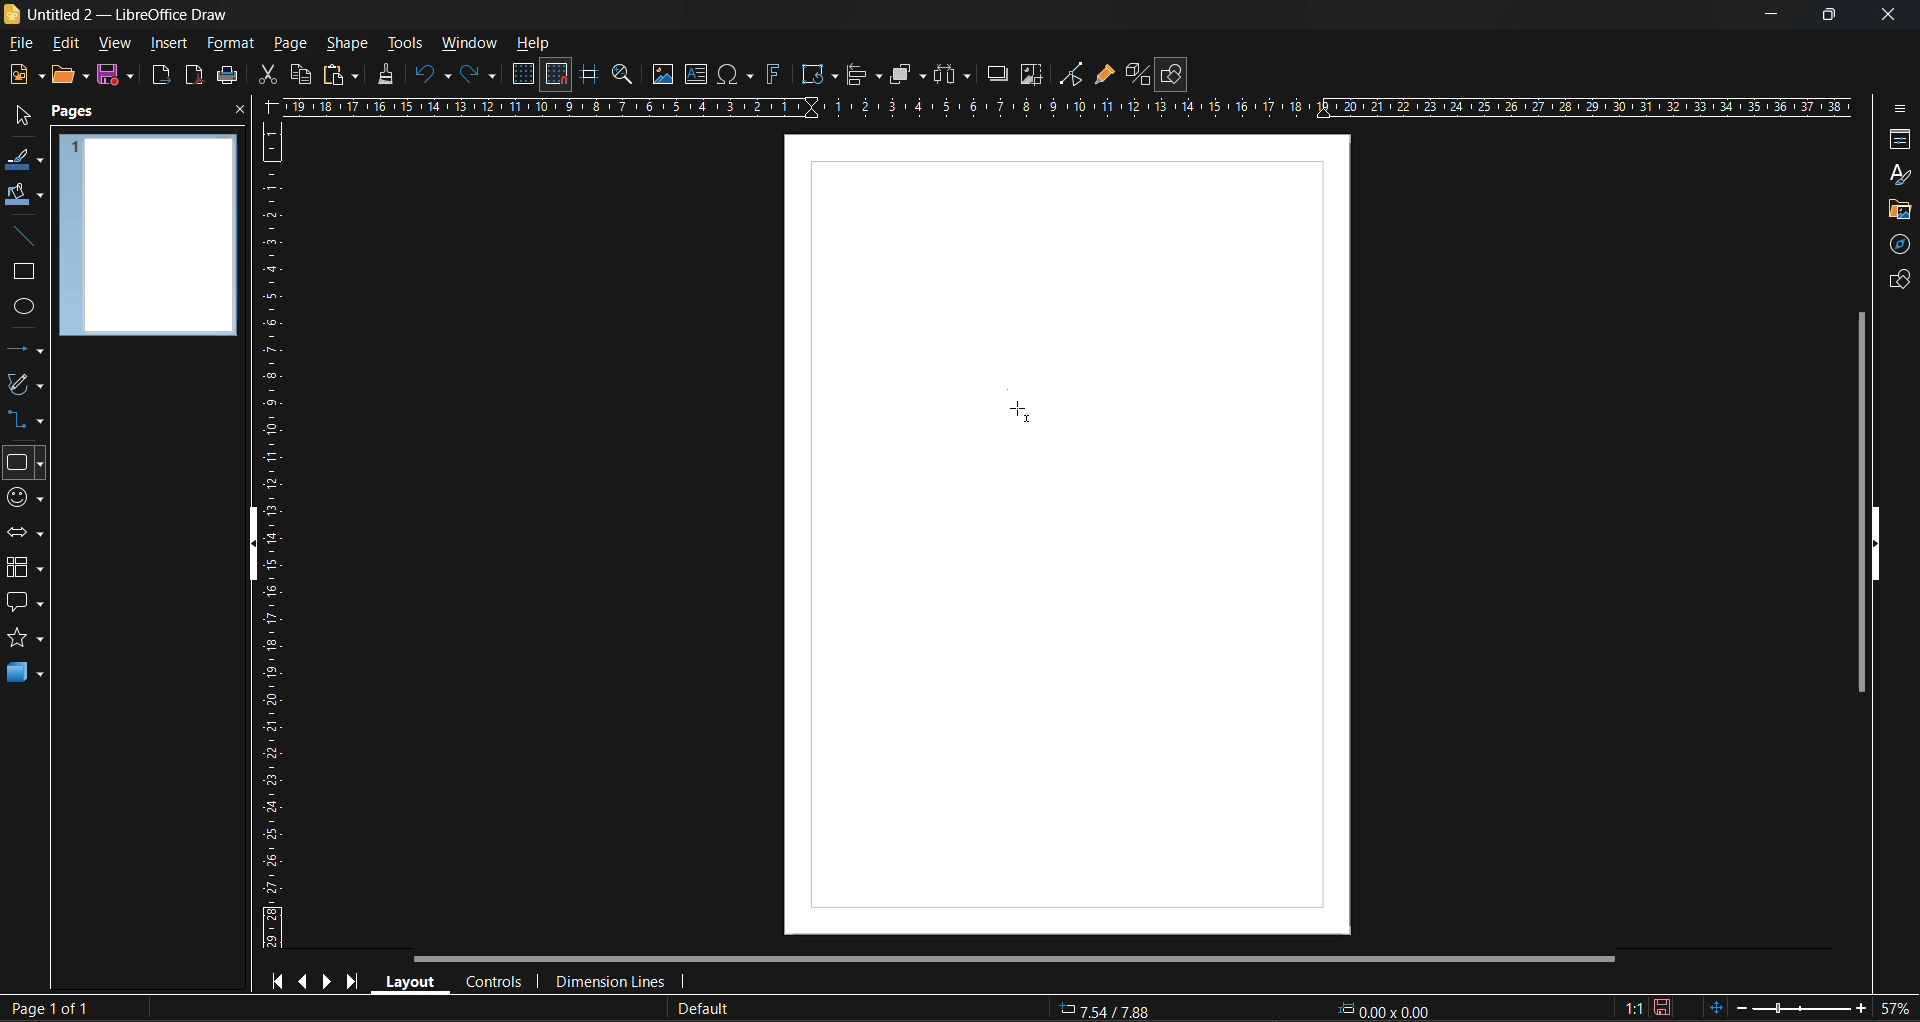 The width and height of the screenshot is (1920, 1022). What do you see at coordinates (866, 77) in the screenshot?
I see `align objects` at bounding box center [866, 77].